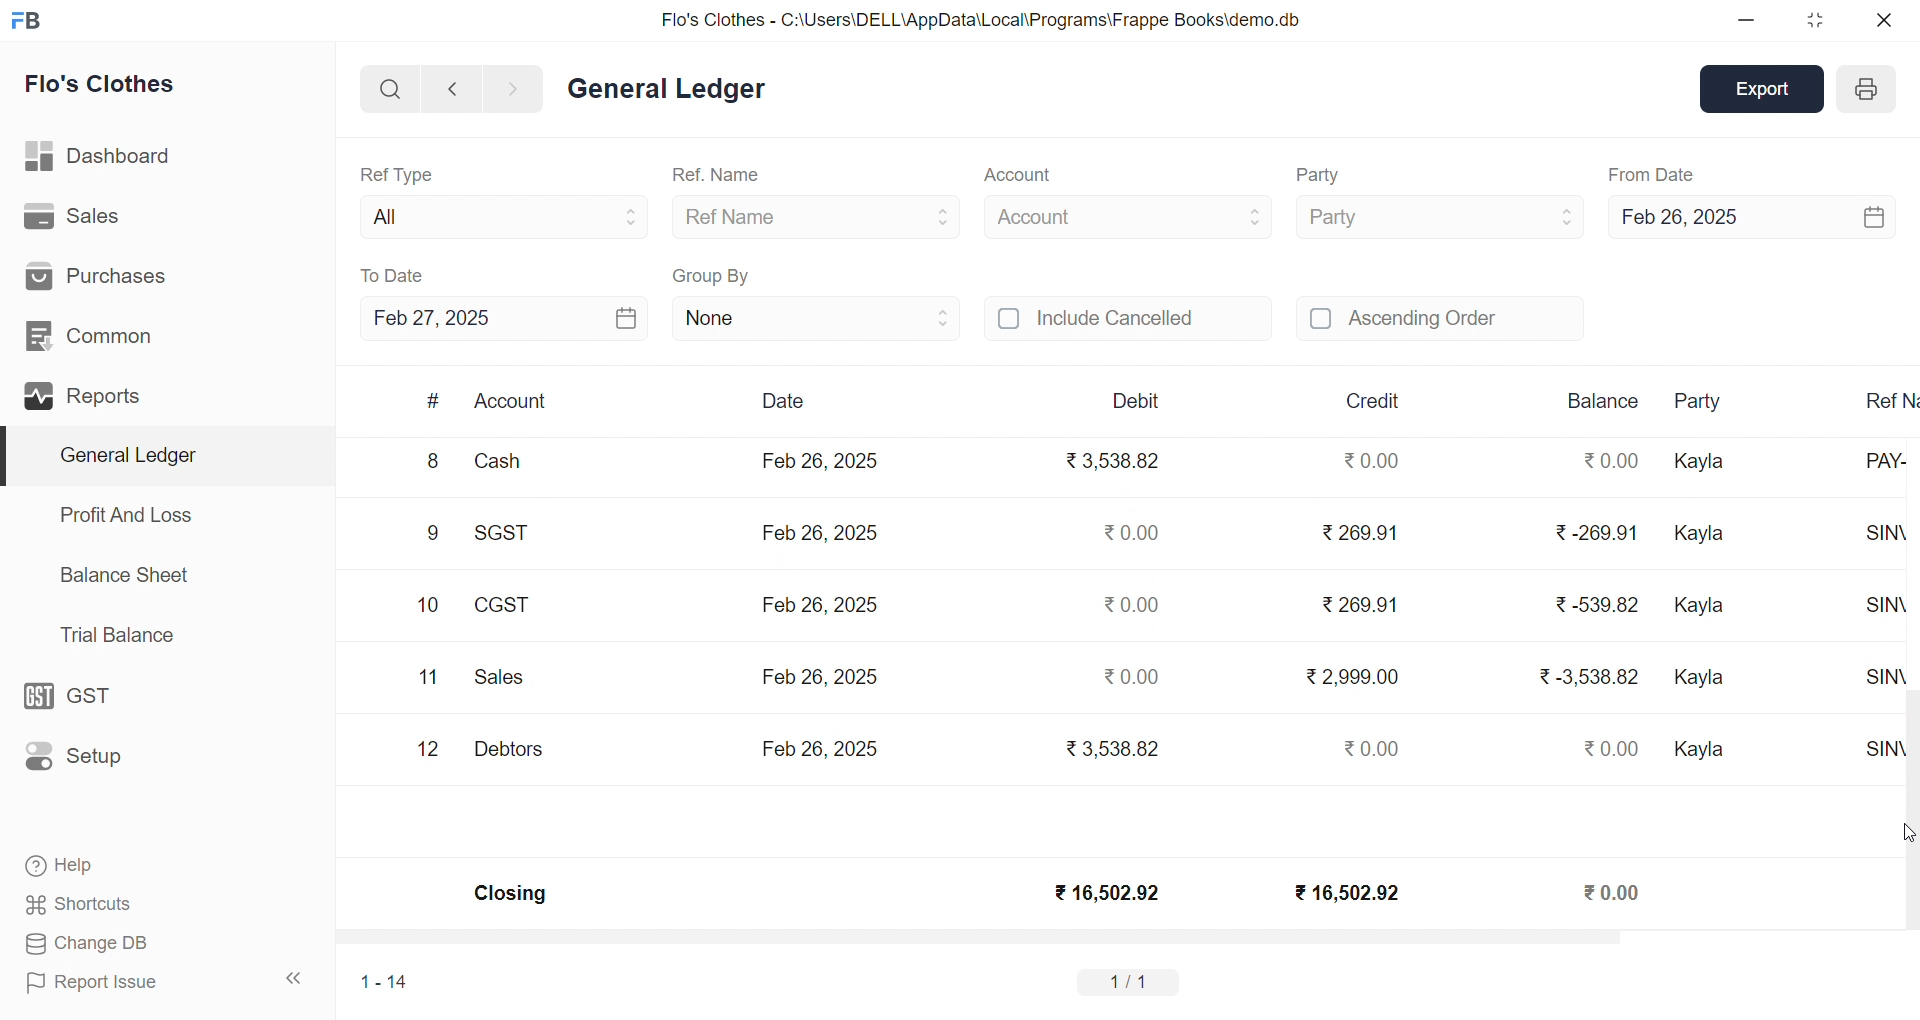  What do you see at coordinates (67, 868) in the screenshot?
I see `Help` at bounding box center [67, 868].